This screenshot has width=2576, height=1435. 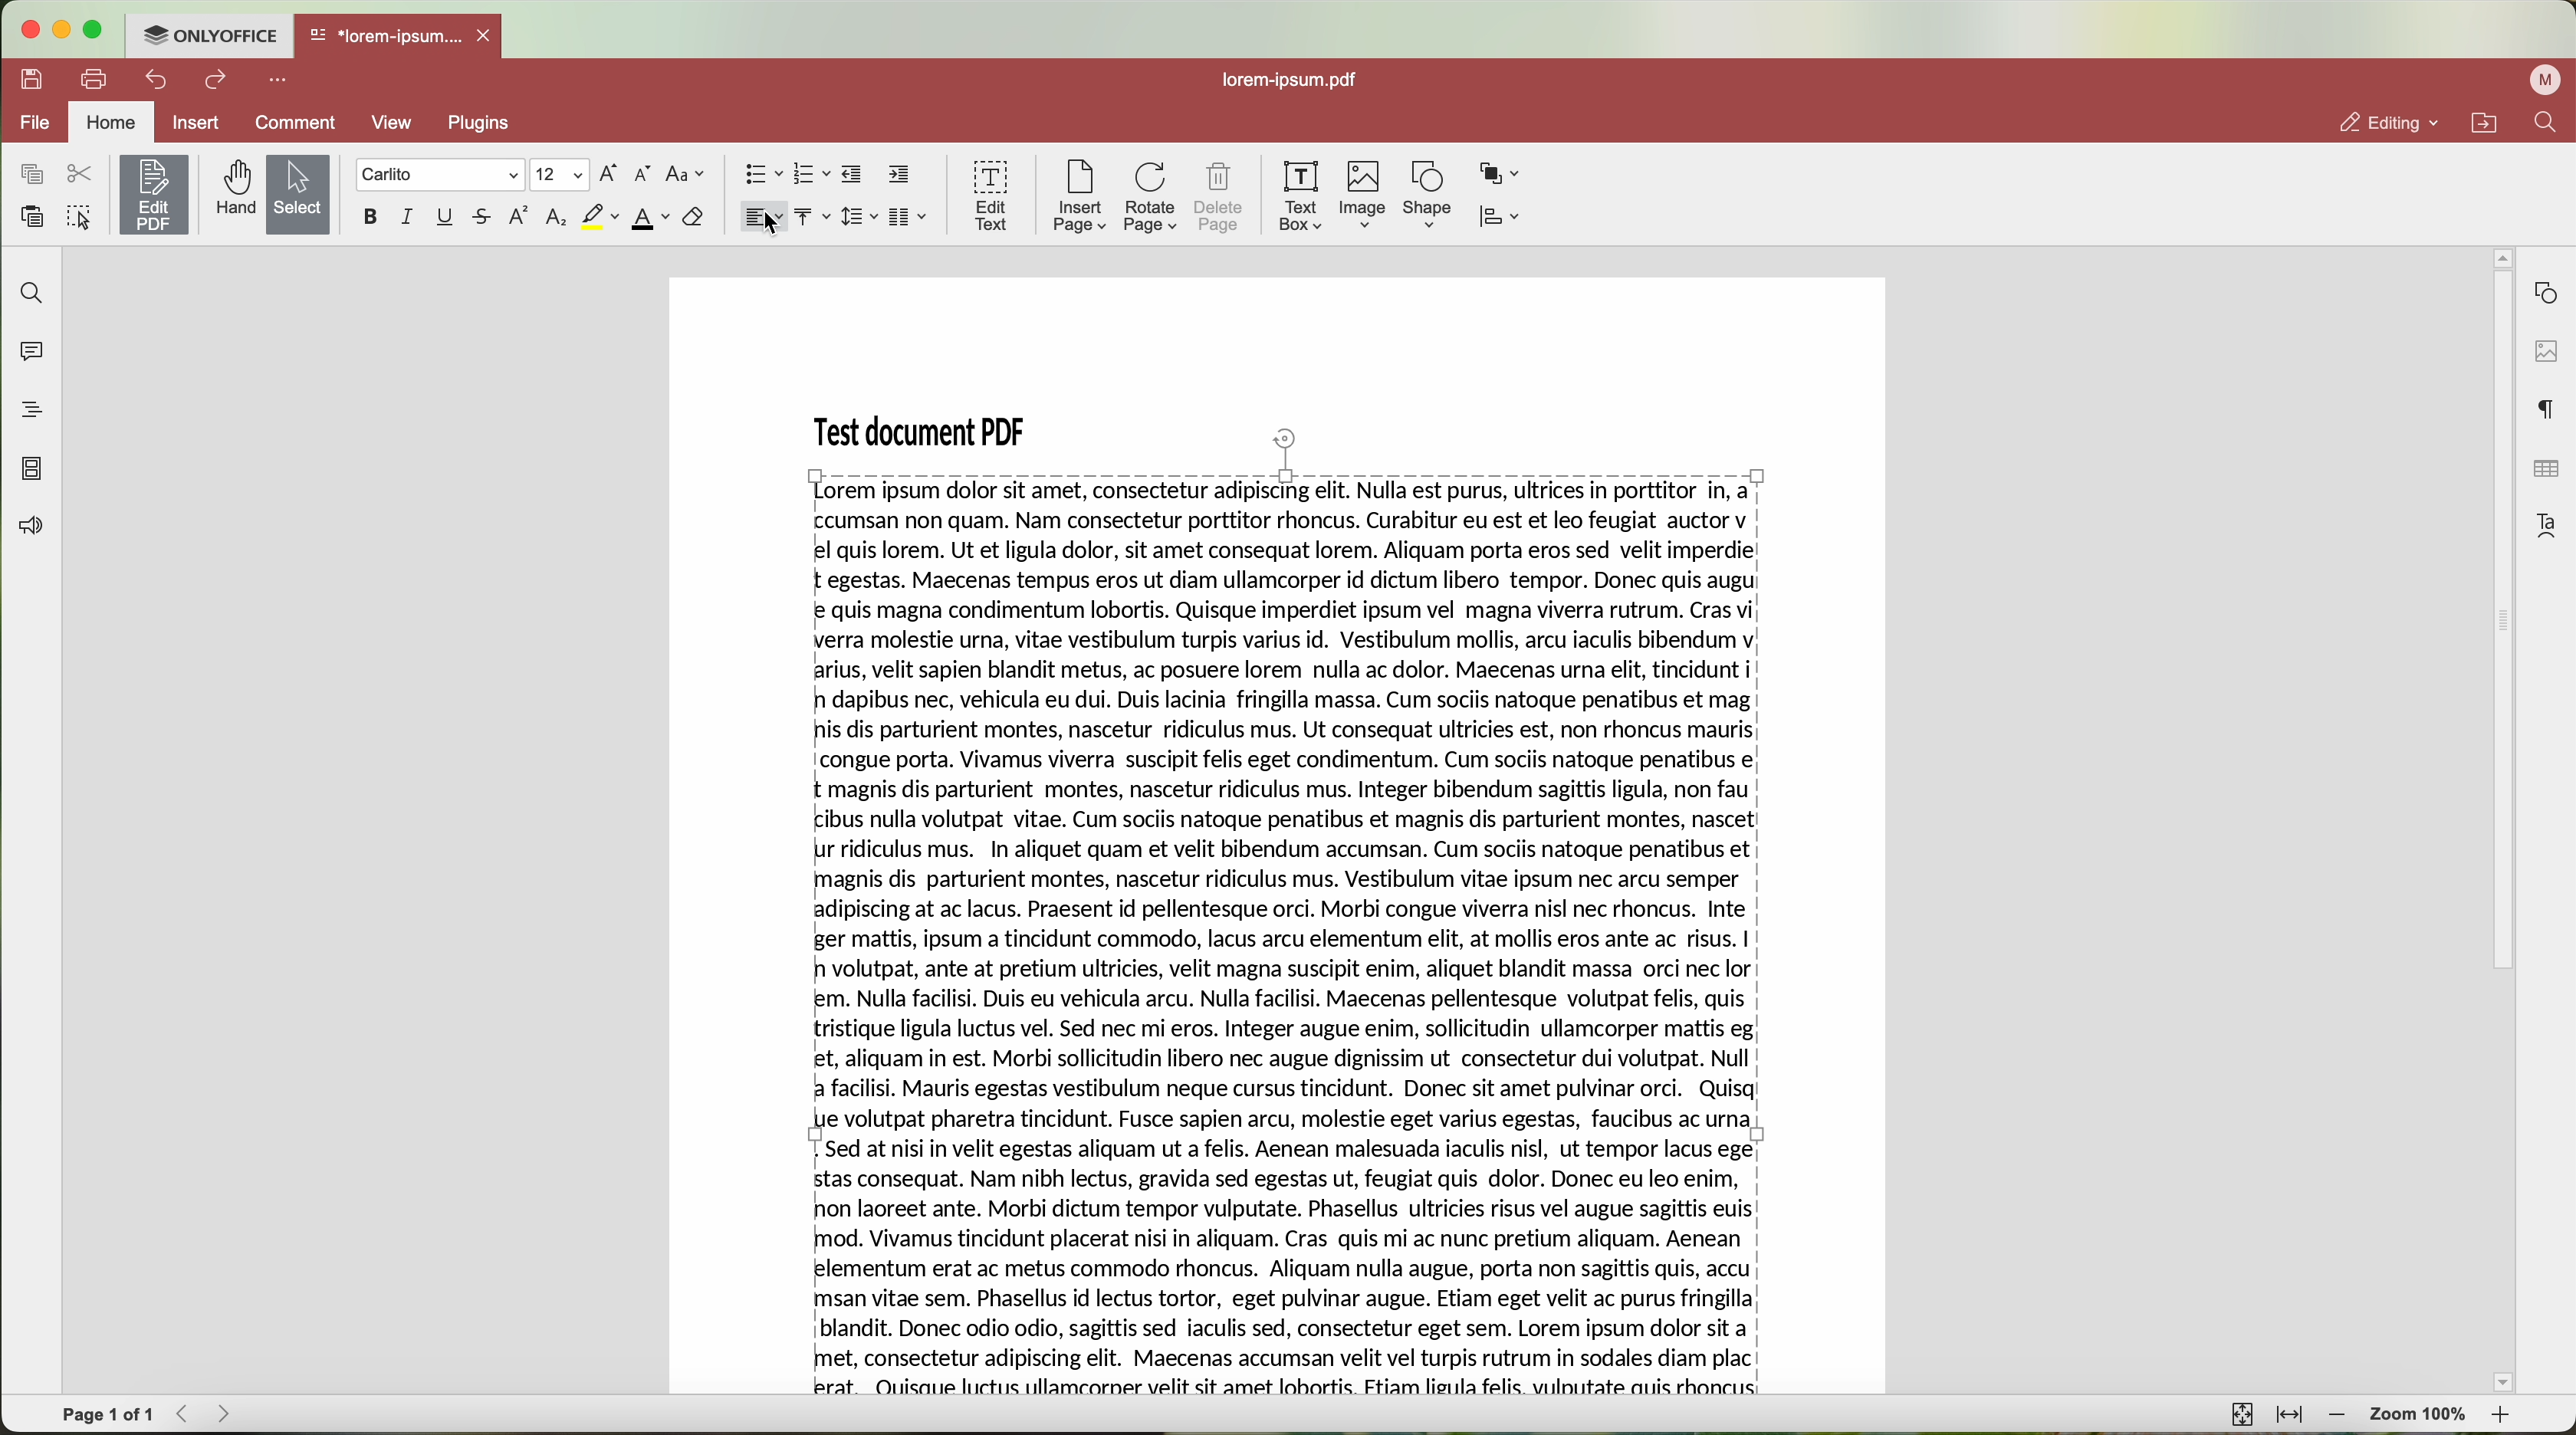 What do you see at coordinates (106, 1417) in the screenshot?
I see `page 1 of 1` at bounding box center [106, 1417].